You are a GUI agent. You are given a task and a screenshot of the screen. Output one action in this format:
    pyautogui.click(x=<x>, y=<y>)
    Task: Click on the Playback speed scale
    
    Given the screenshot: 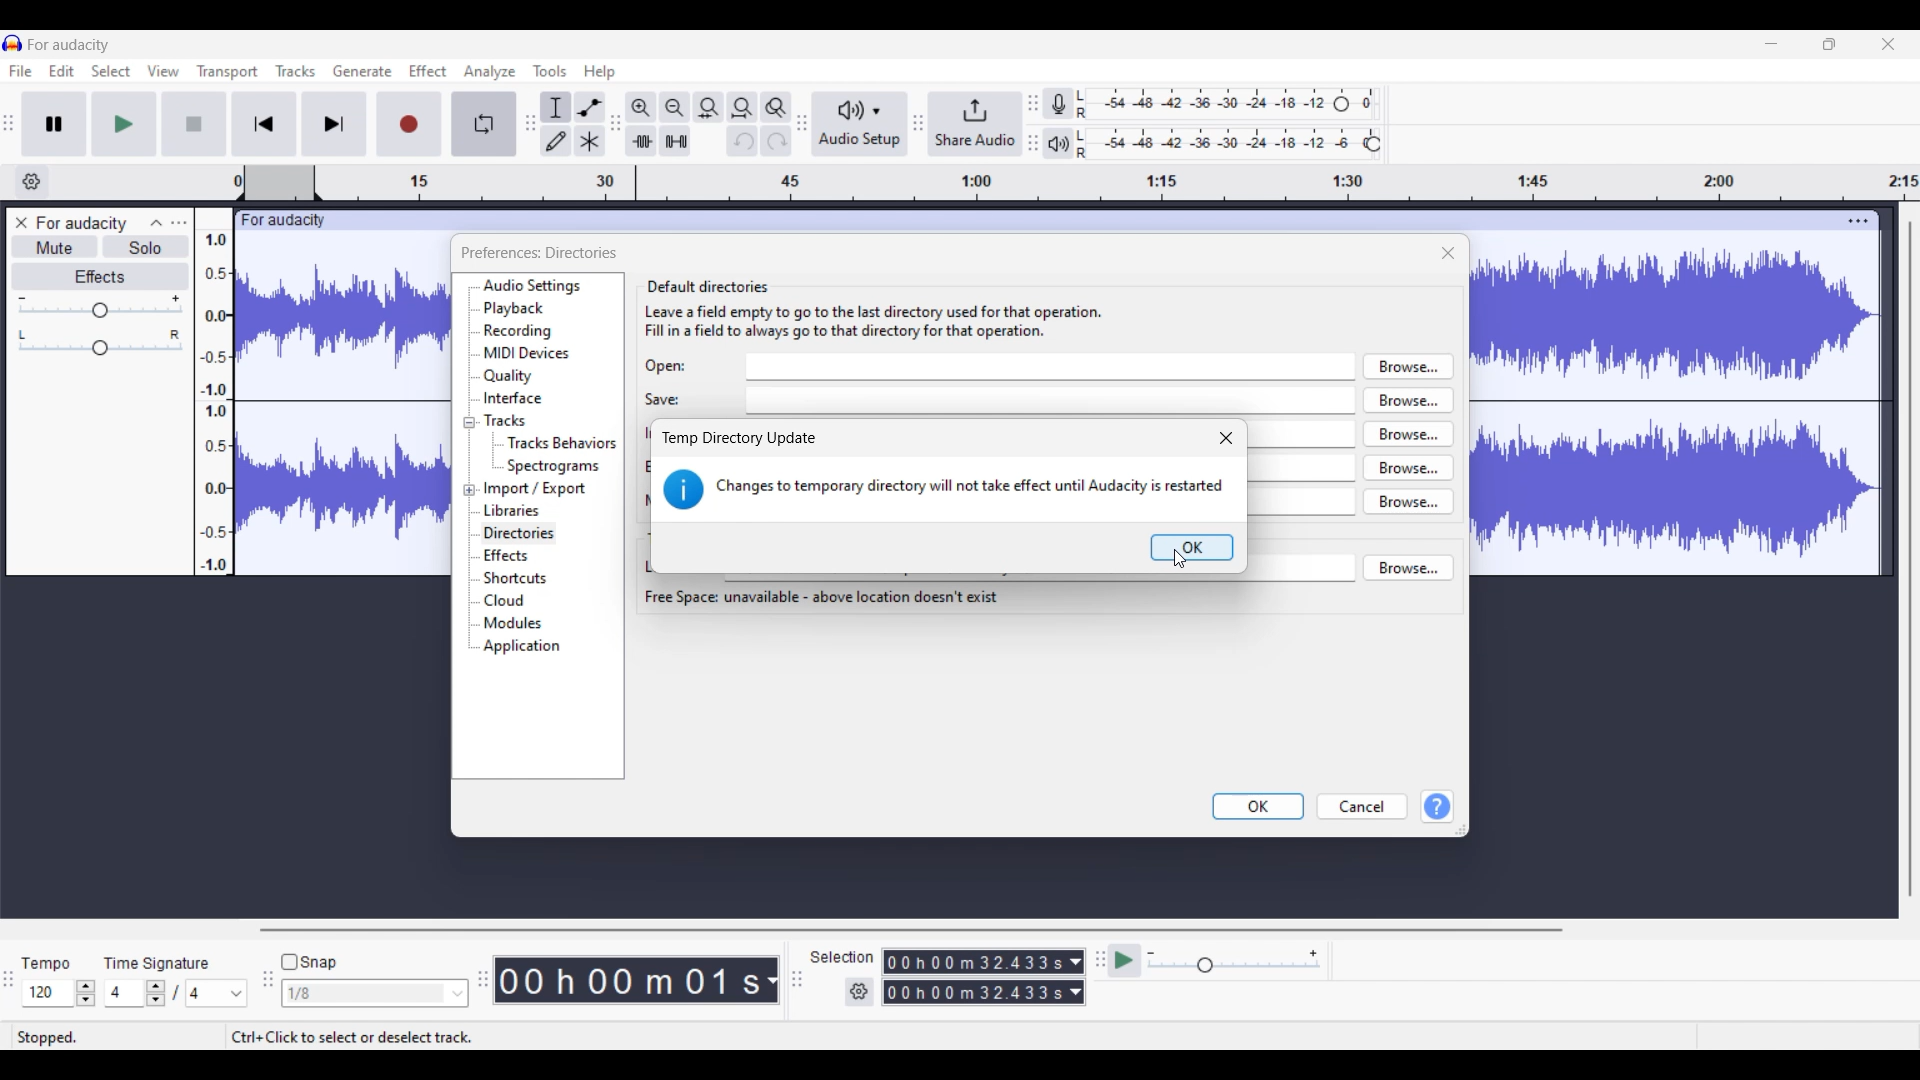 What is the action you would take?
    pyautogui.click(x=1234, y=960)
    